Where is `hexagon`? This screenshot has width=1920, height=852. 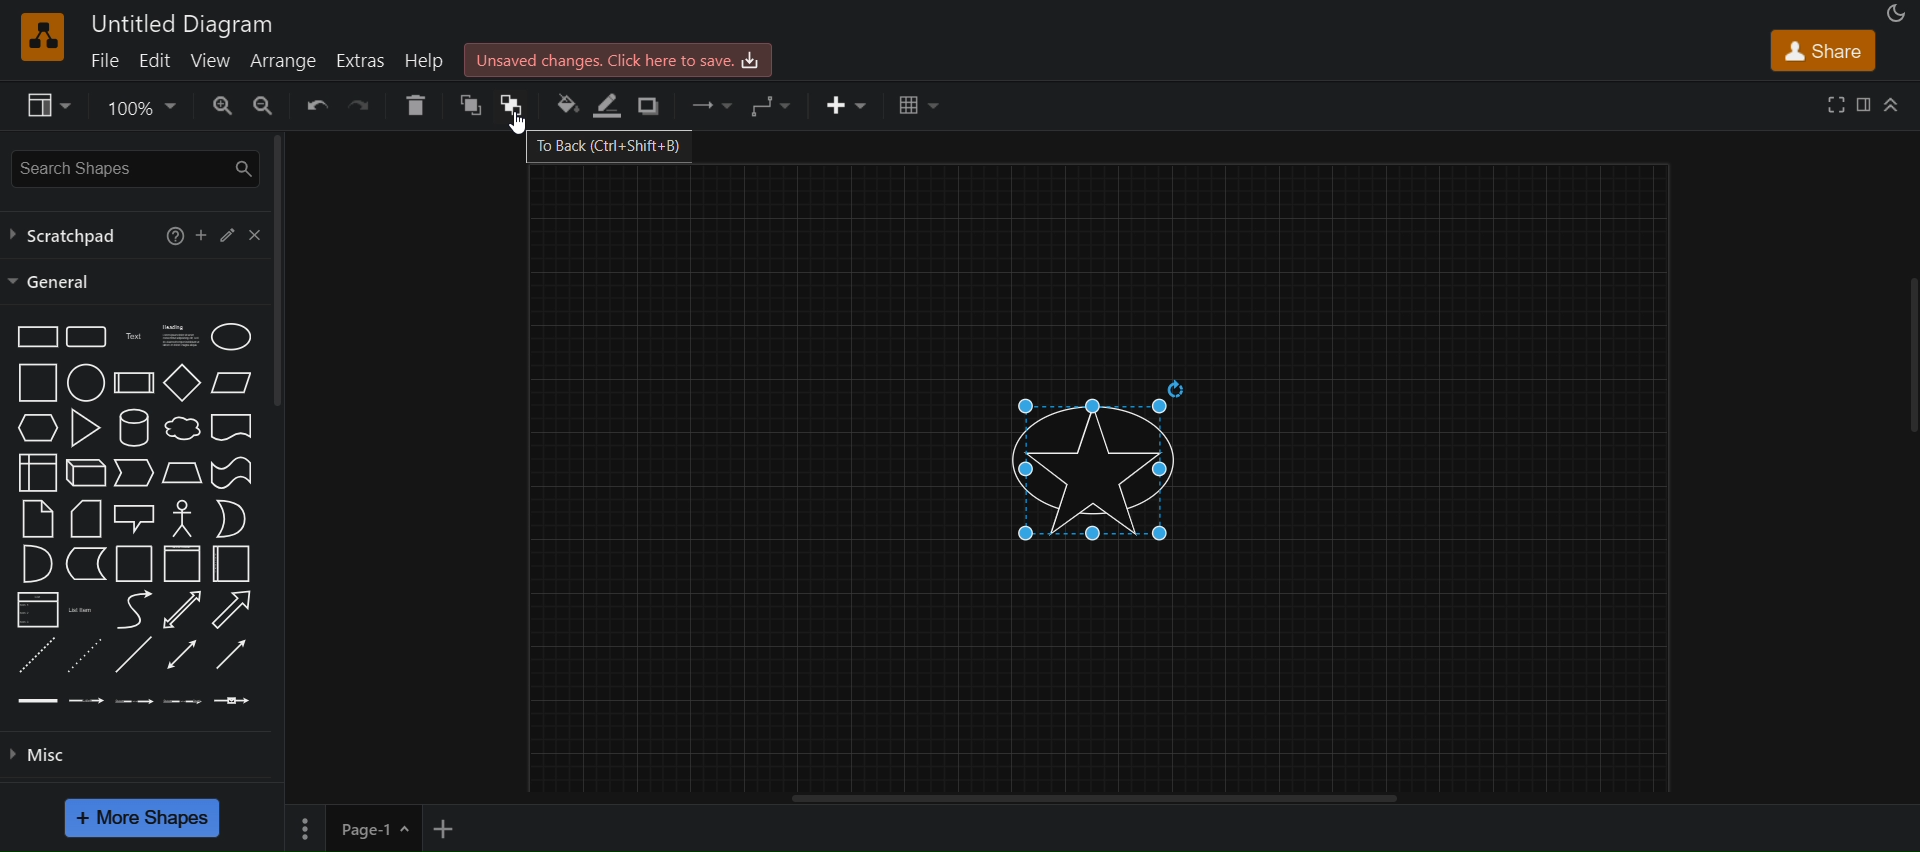
hexagon is located at coordinates (39, 426).